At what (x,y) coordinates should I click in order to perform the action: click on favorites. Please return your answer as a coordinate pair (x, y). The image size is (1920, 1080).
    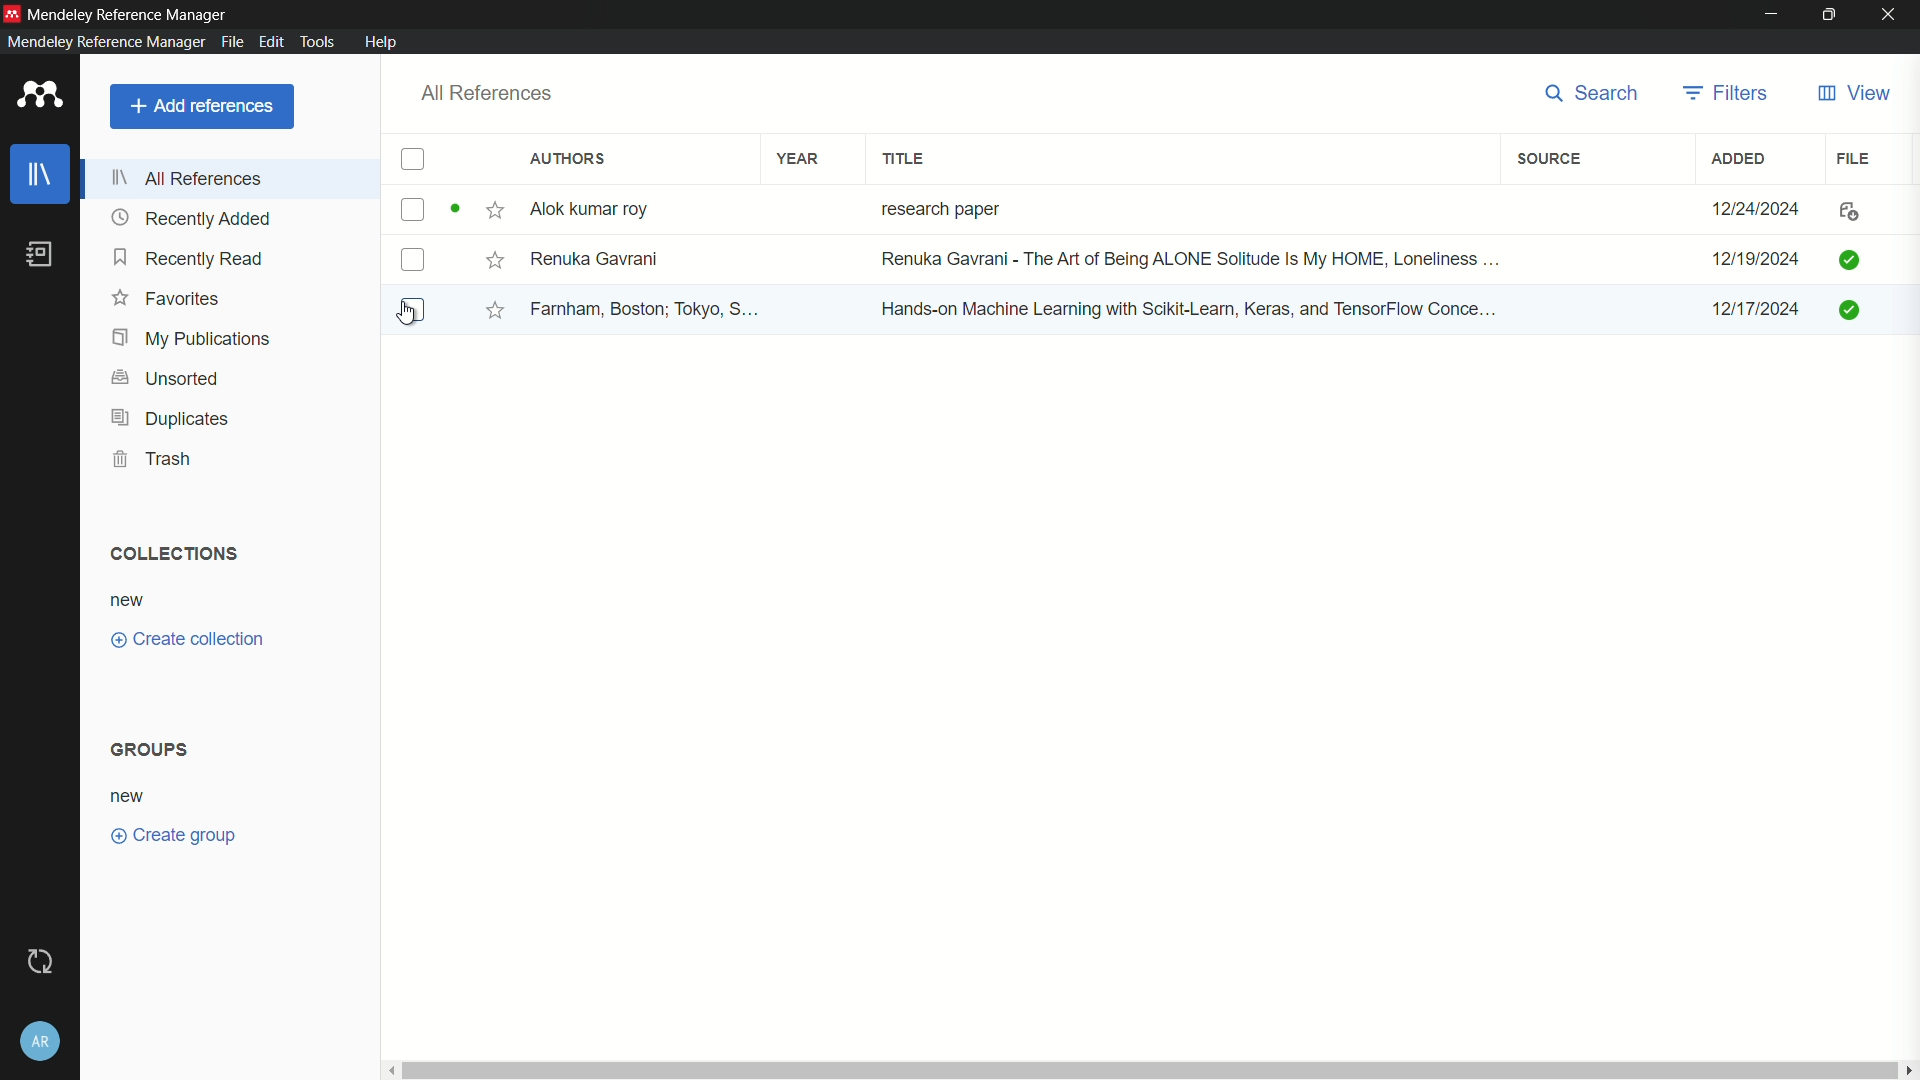
    Looking at the image, I should click on (167, 297).